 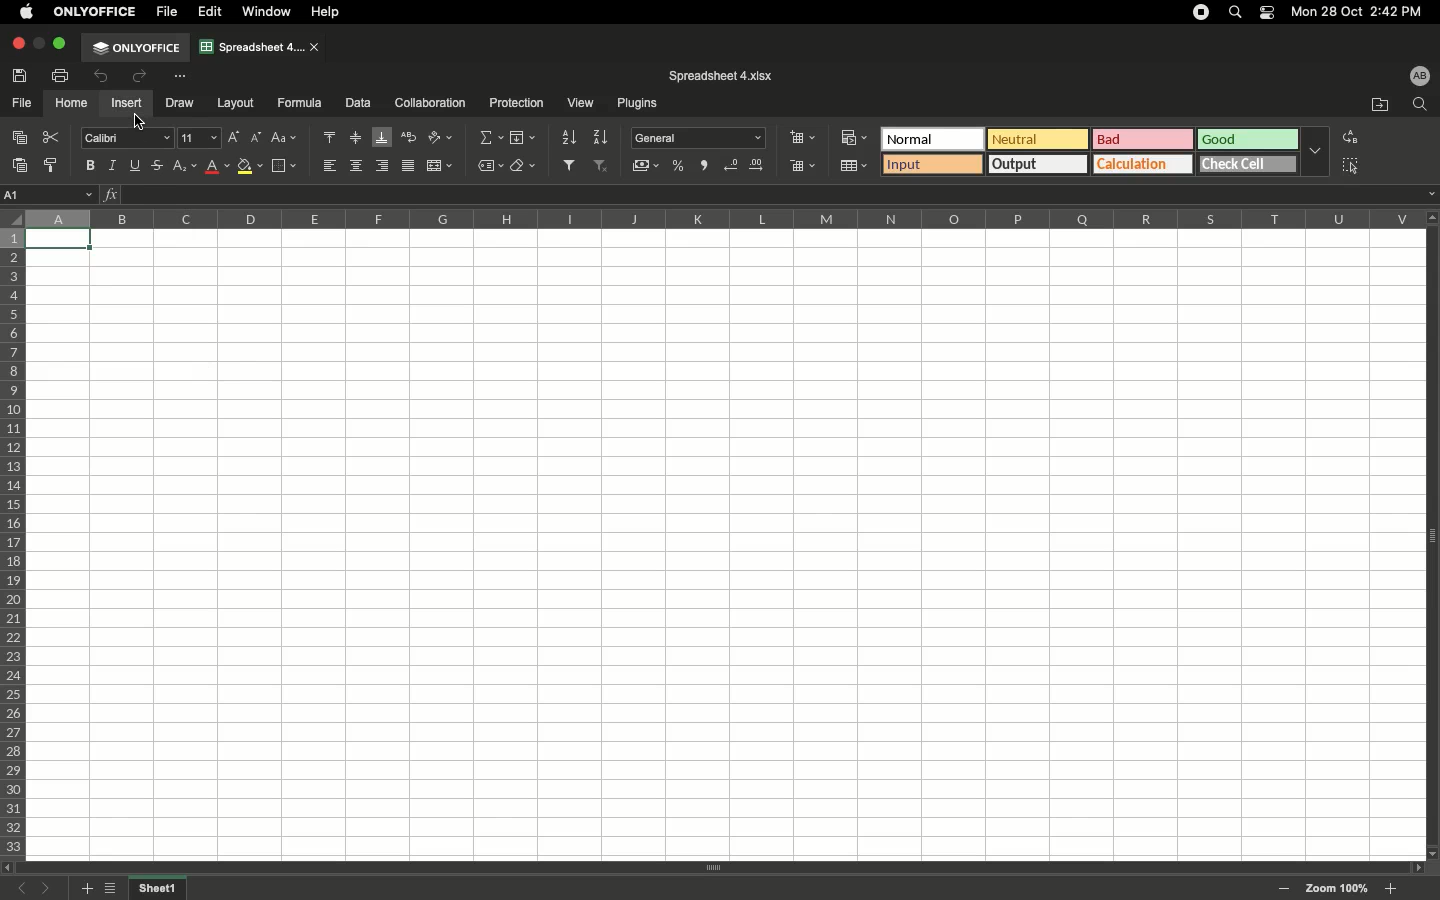 I want to click on No filter, so click(x=602, y=165).